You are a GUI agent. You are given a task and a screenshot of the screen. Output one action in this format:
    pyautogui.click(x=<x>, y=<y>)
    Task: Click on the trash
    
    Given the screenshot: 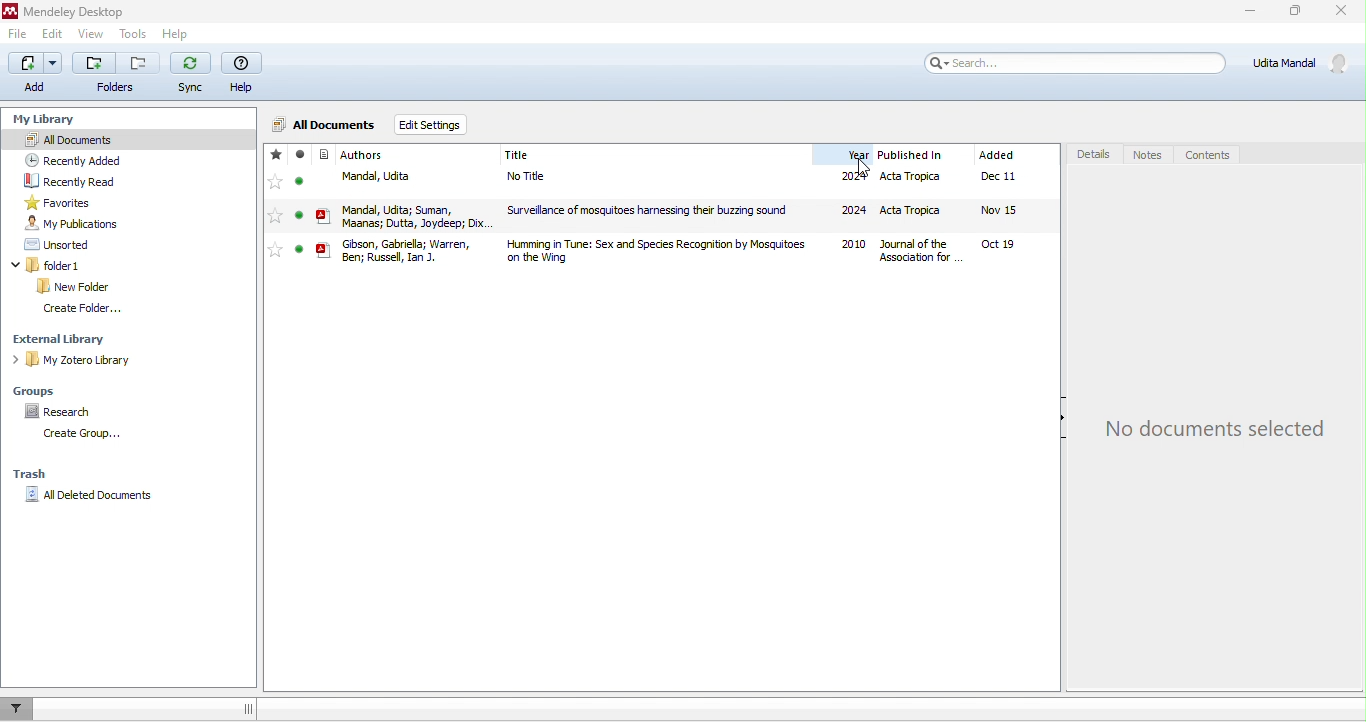 What is the action you would take?
    pyautogui.click(x=29, y=469)
    